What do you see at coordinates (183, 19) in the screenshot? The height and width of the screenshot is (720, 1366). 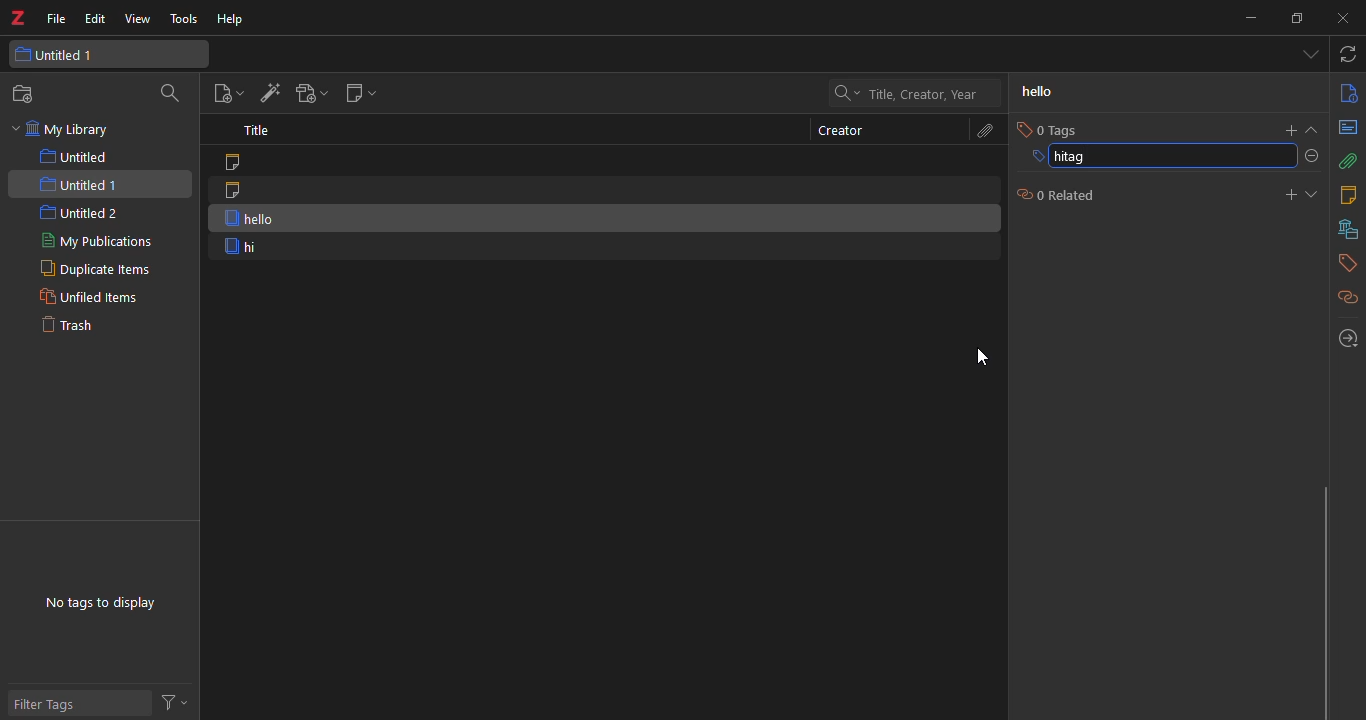 I see `tools` at bounding box center [183, 19].